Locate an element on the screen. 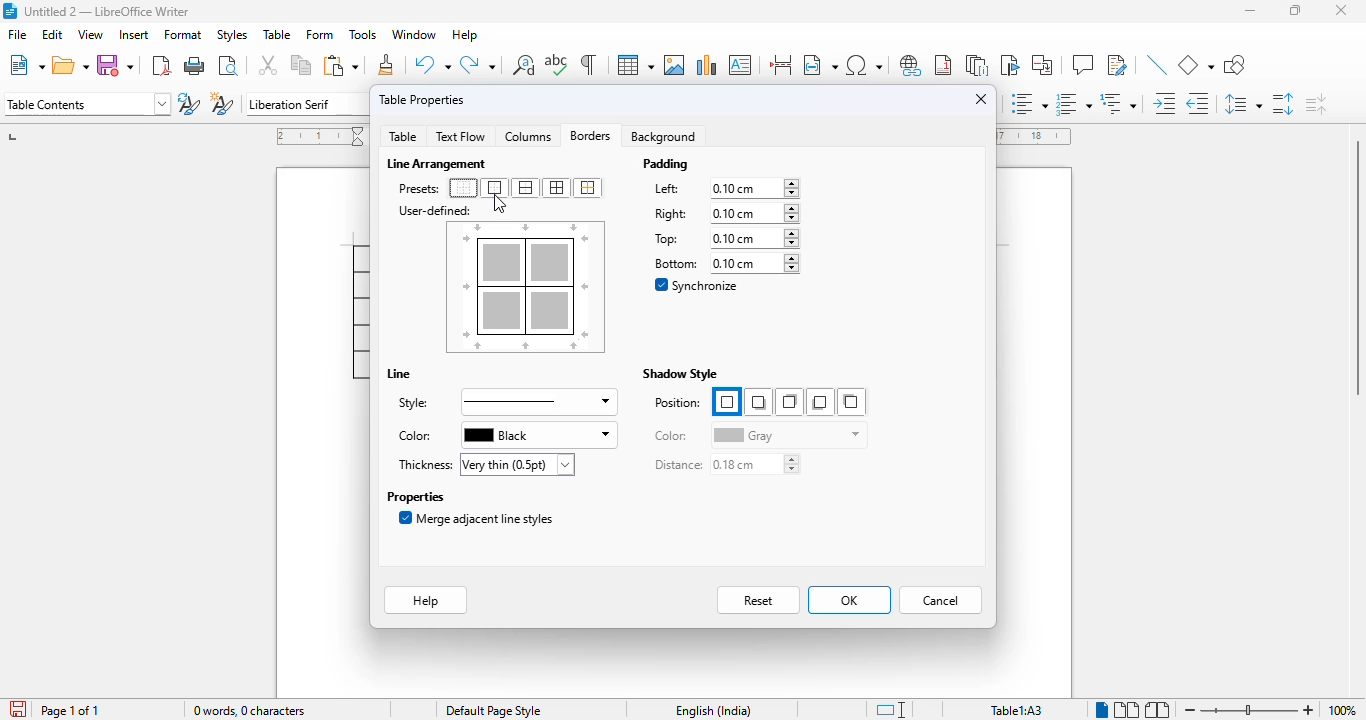 The height and width of the screenshot is (720, 1366). borders is located at coordinates (589, 135).